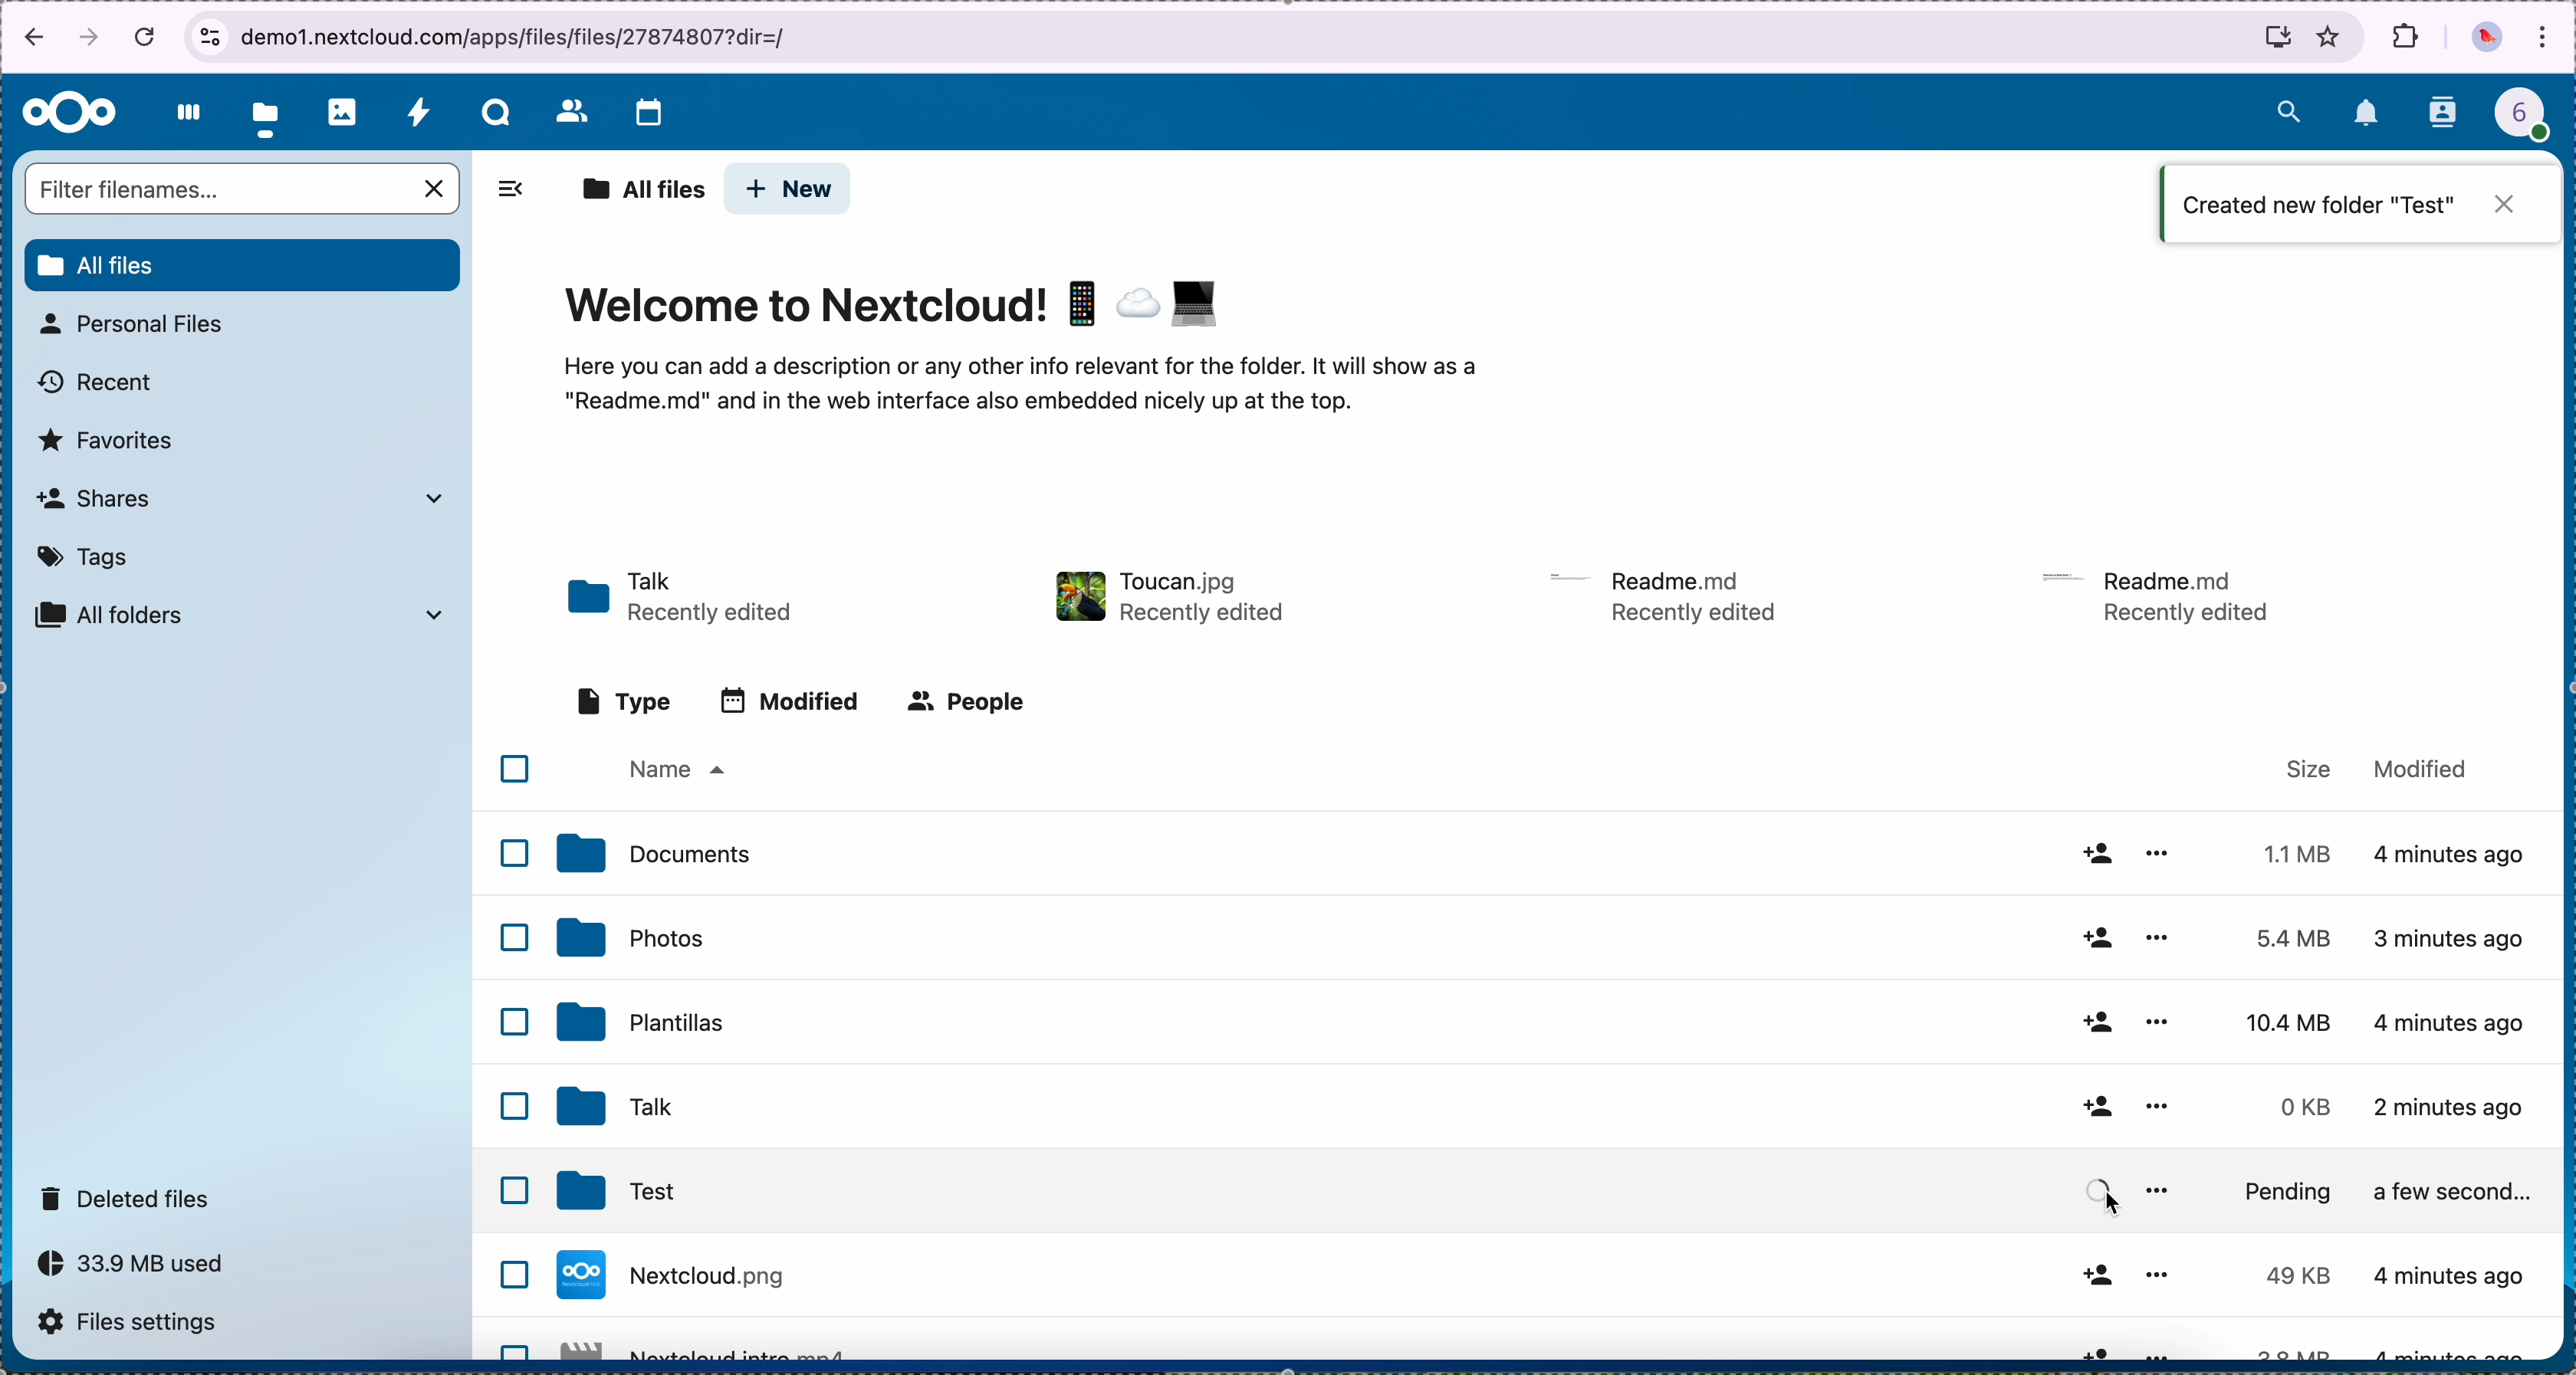 The height and width of the screenshot is (1375, 2576). What do you see at coordinates (269, 113) in the screenshot?
I see `click on files button` at bounding box center [269, 113].